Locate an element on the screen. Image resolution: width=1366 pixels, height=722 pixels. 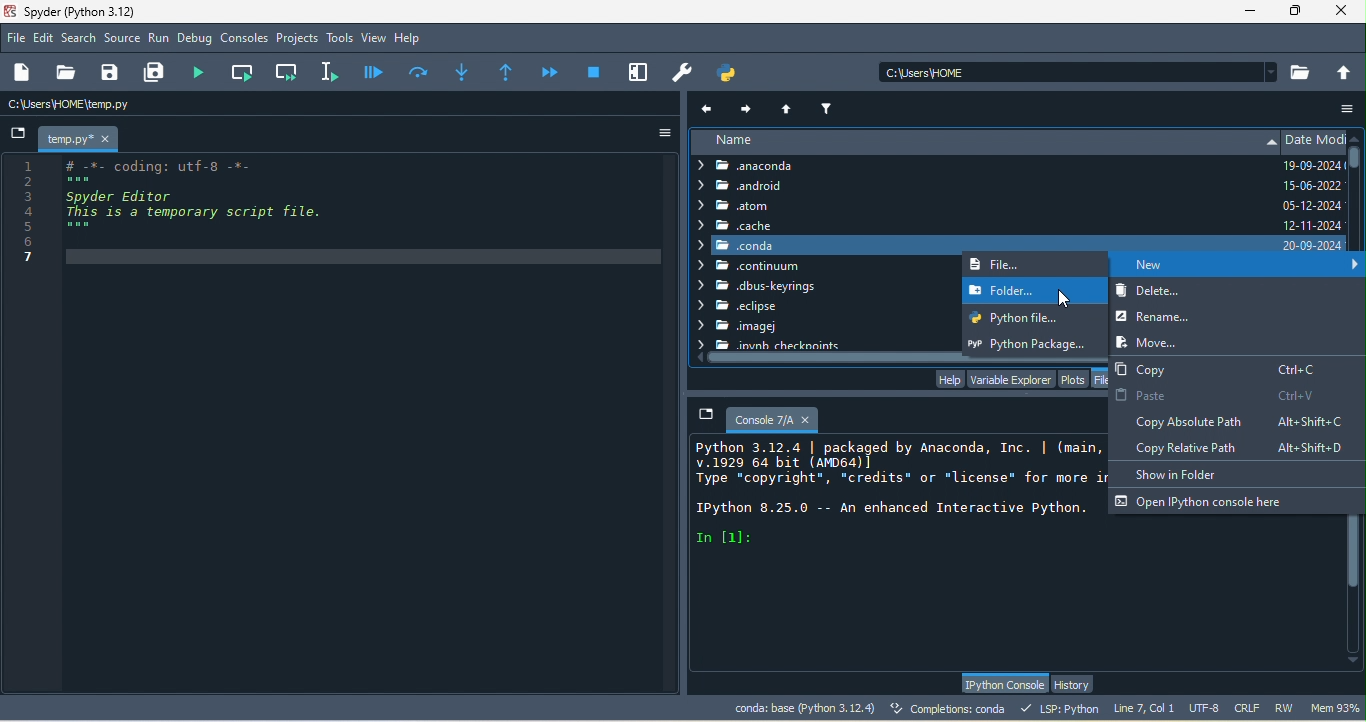
move is located at coordinates (1147, 341).